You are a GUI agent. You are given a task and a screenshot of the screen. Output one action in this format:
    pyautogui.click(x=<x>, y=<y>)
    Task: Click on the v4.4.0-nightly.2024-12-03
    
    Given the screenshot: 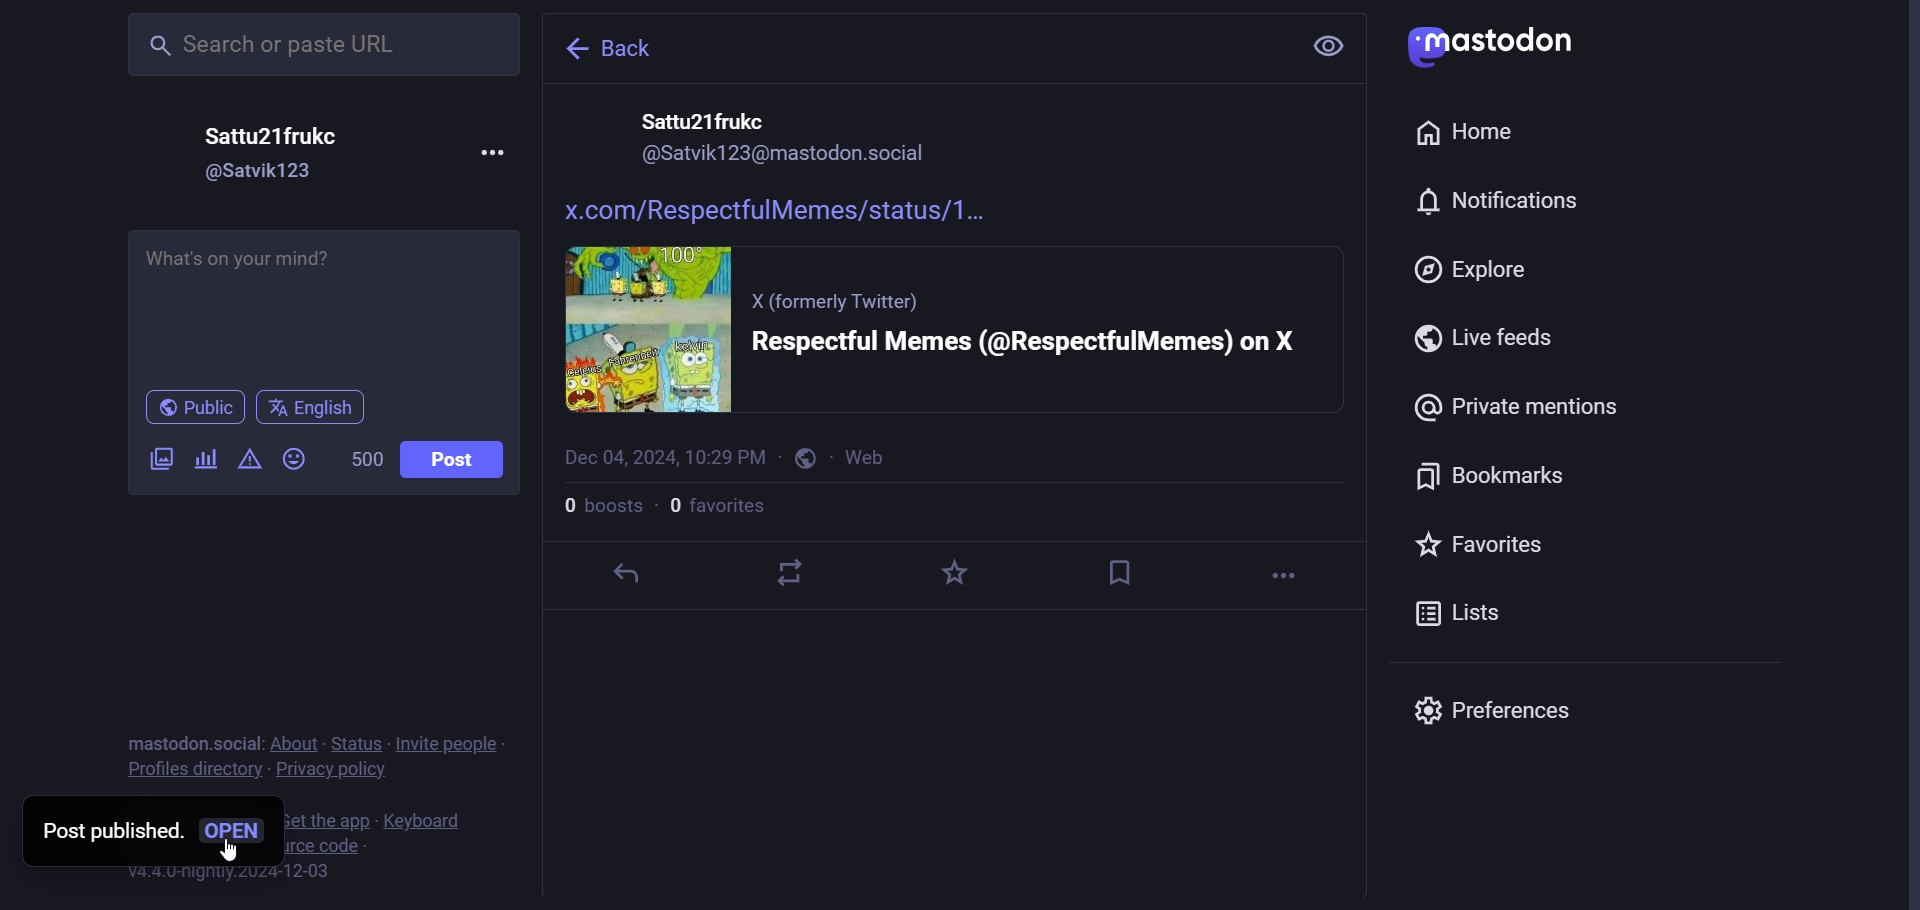 What is the action you would take?
    pyautogui.click(x=236, y=873)
    